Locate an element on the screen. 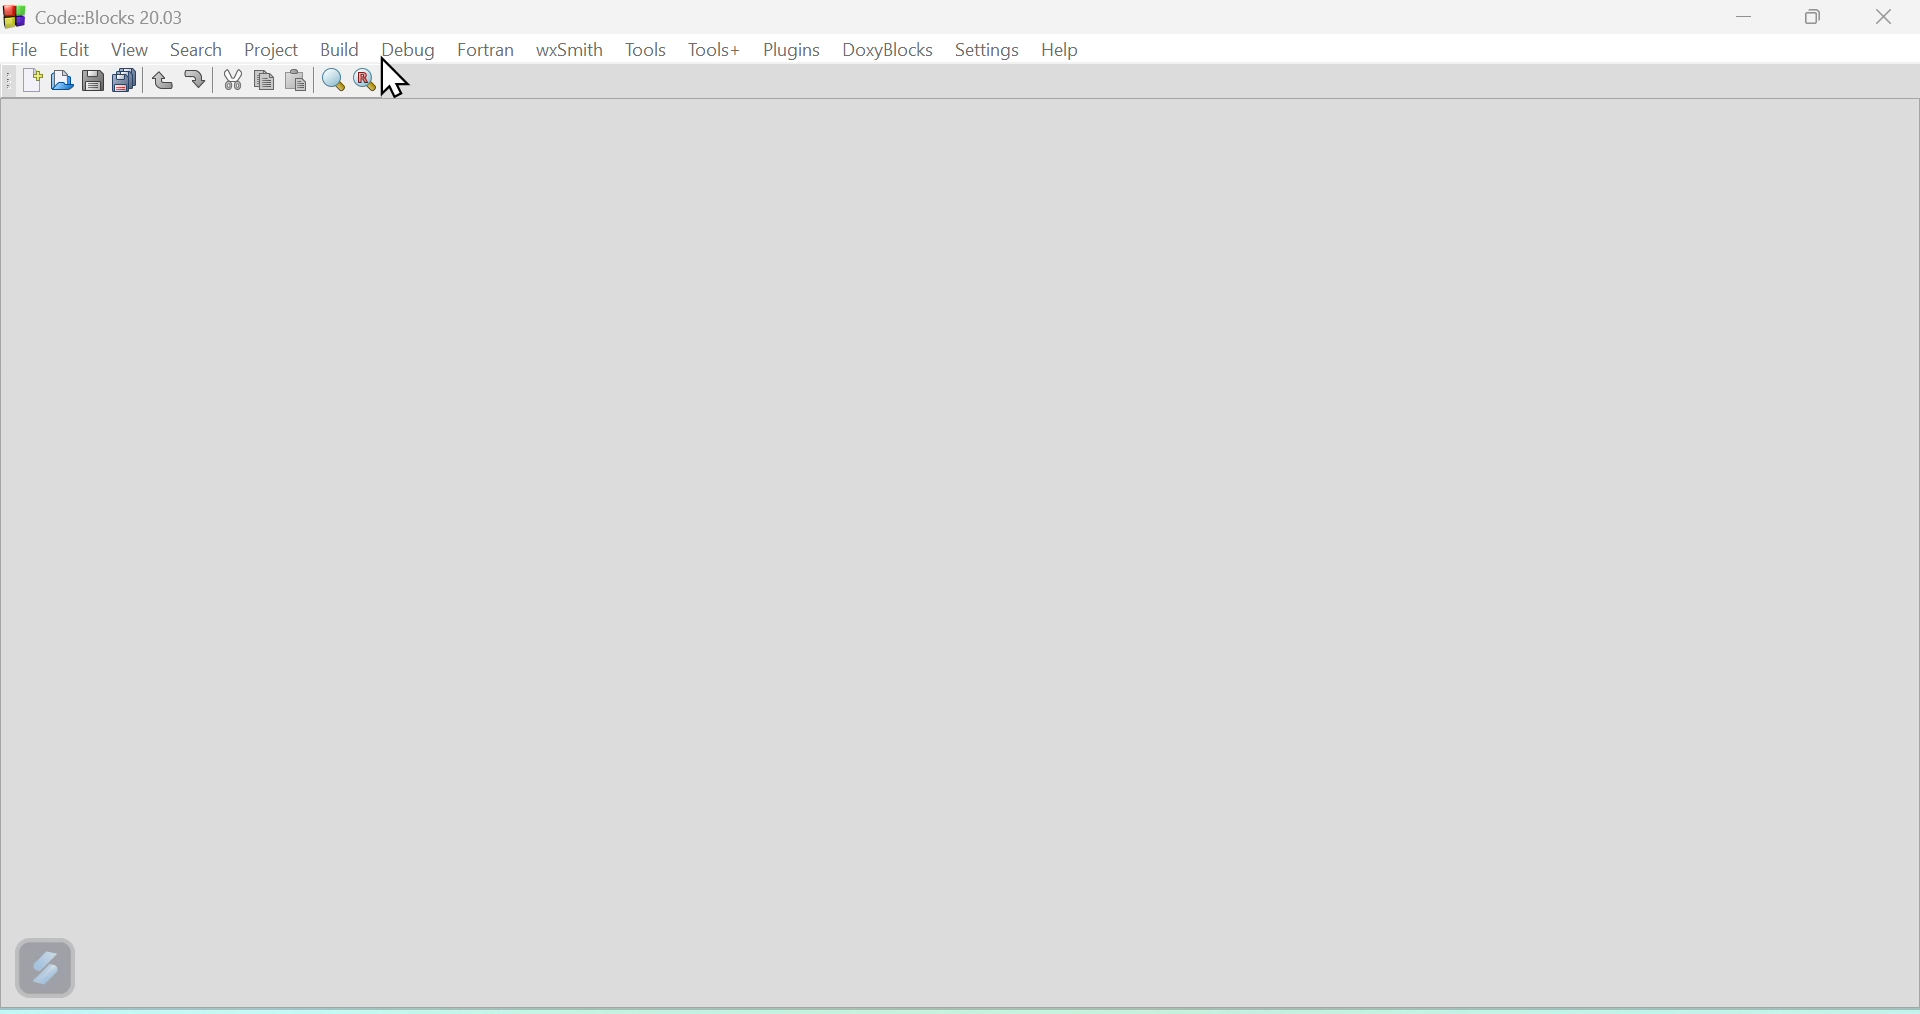 This screenshot has width=1920, height=1014. cut  is located at coordinates (232, 82).